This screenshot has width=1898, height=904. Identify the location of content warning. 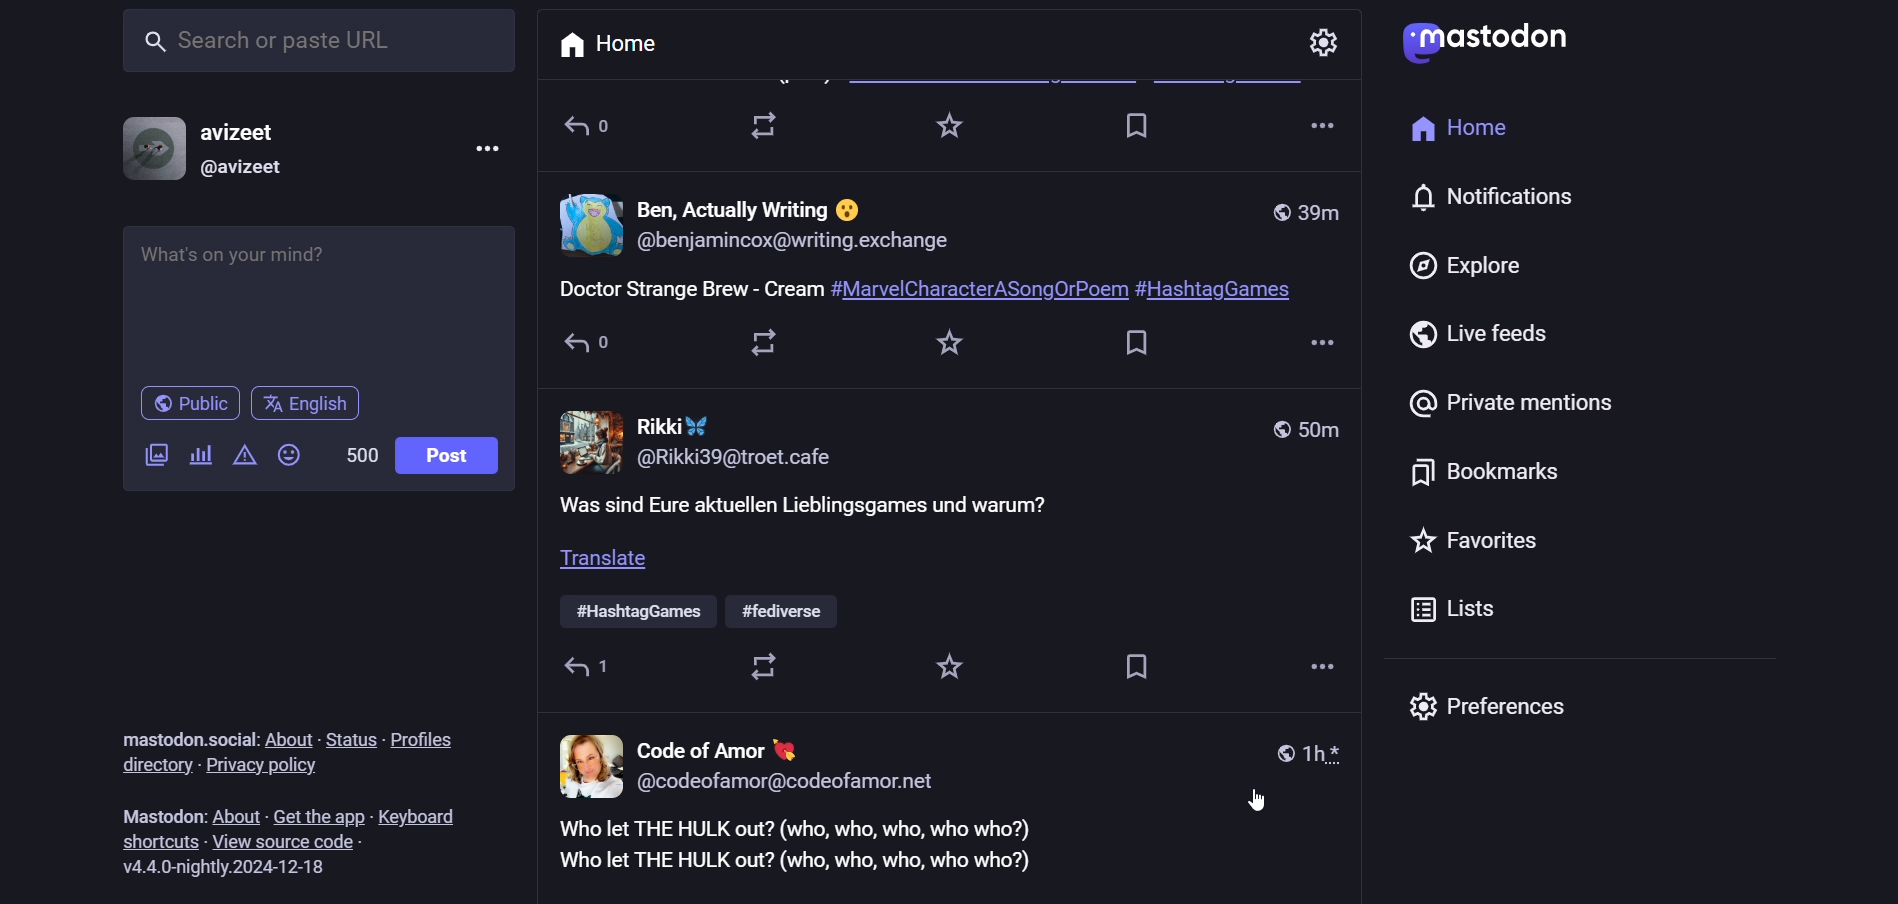
(244, 457).